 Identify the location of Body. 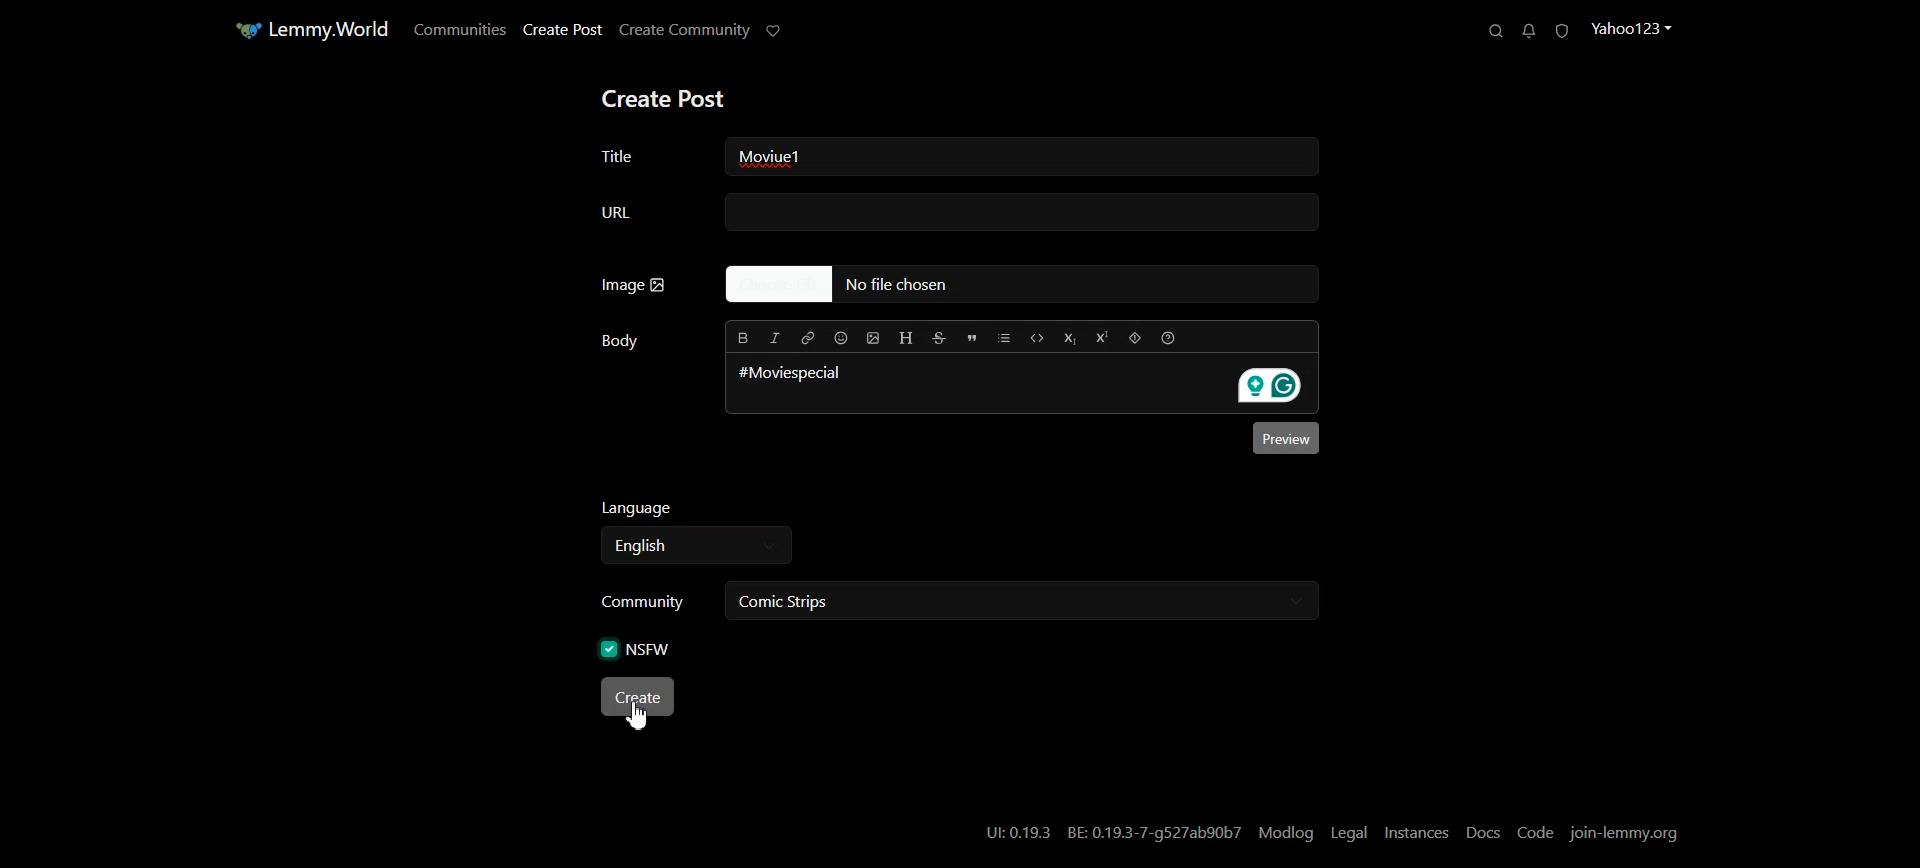
(620, 341).